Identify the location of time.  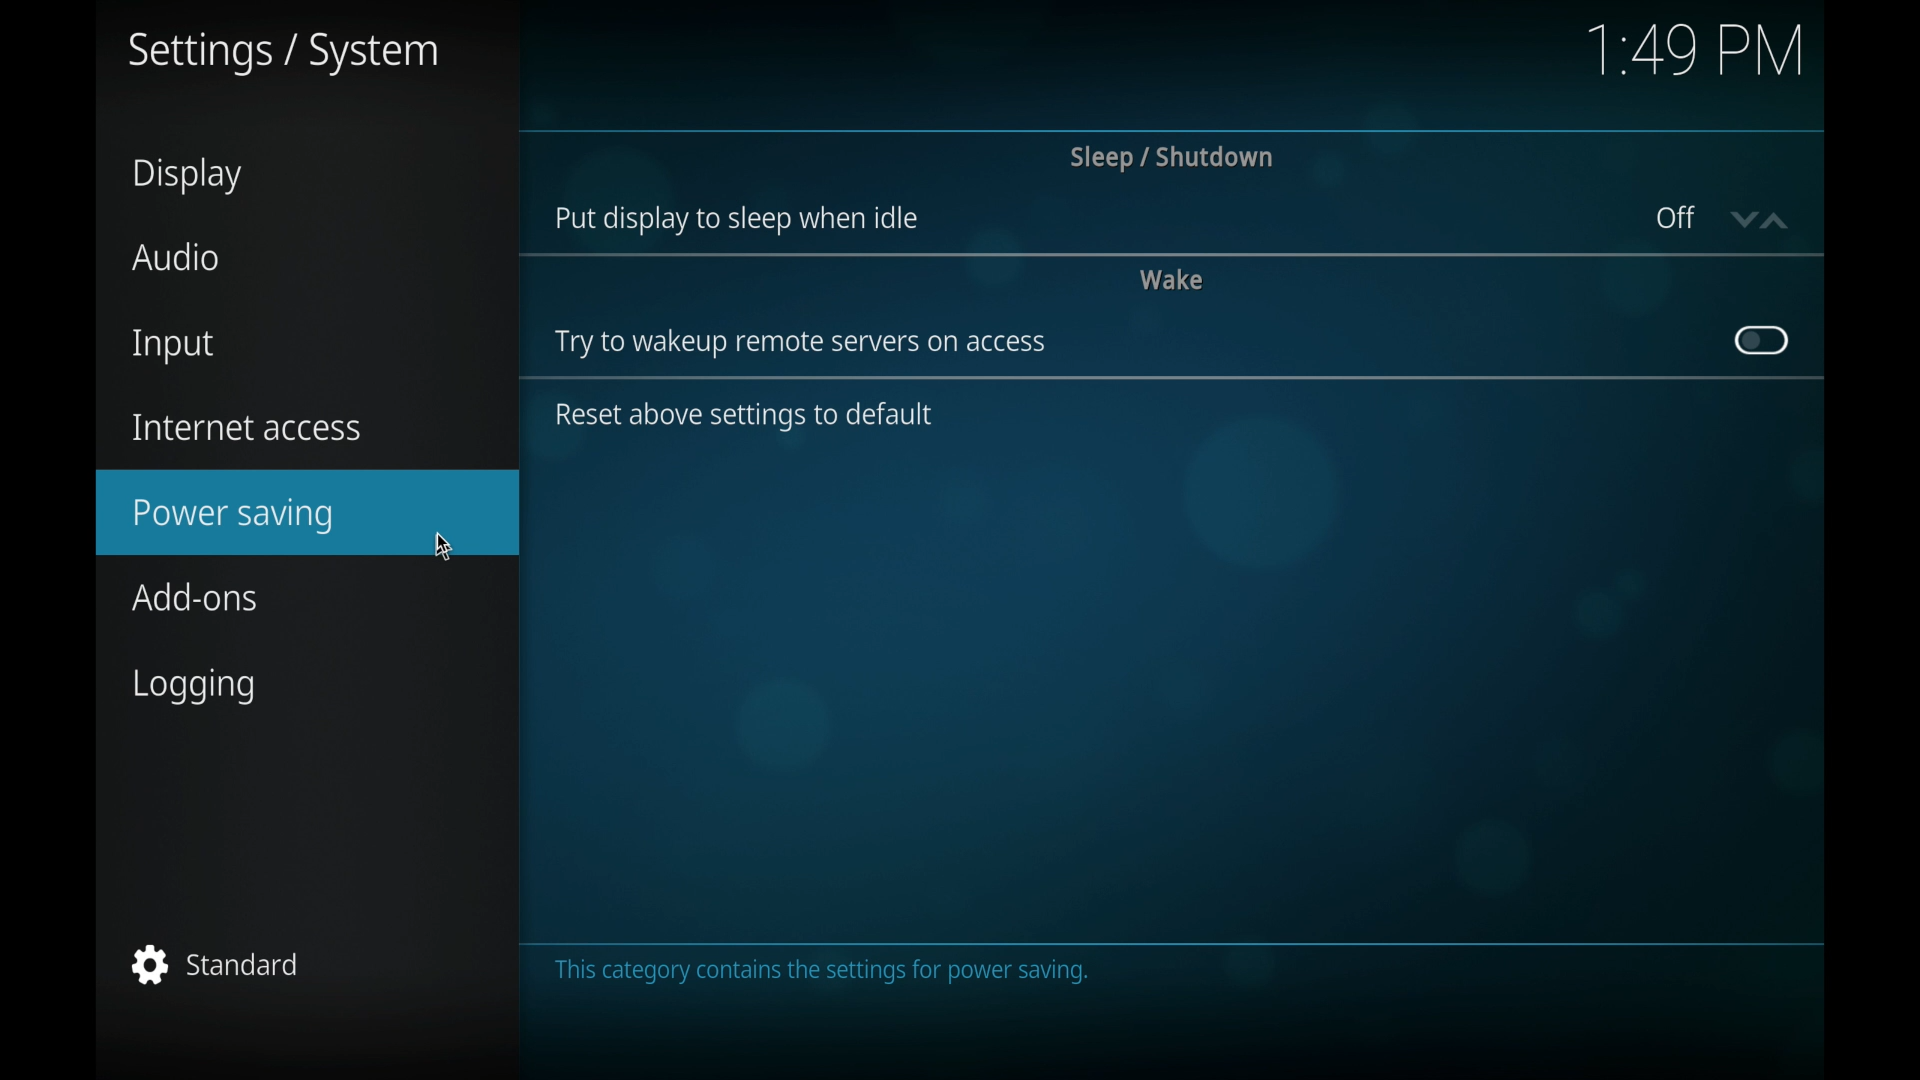
(1694, 49).